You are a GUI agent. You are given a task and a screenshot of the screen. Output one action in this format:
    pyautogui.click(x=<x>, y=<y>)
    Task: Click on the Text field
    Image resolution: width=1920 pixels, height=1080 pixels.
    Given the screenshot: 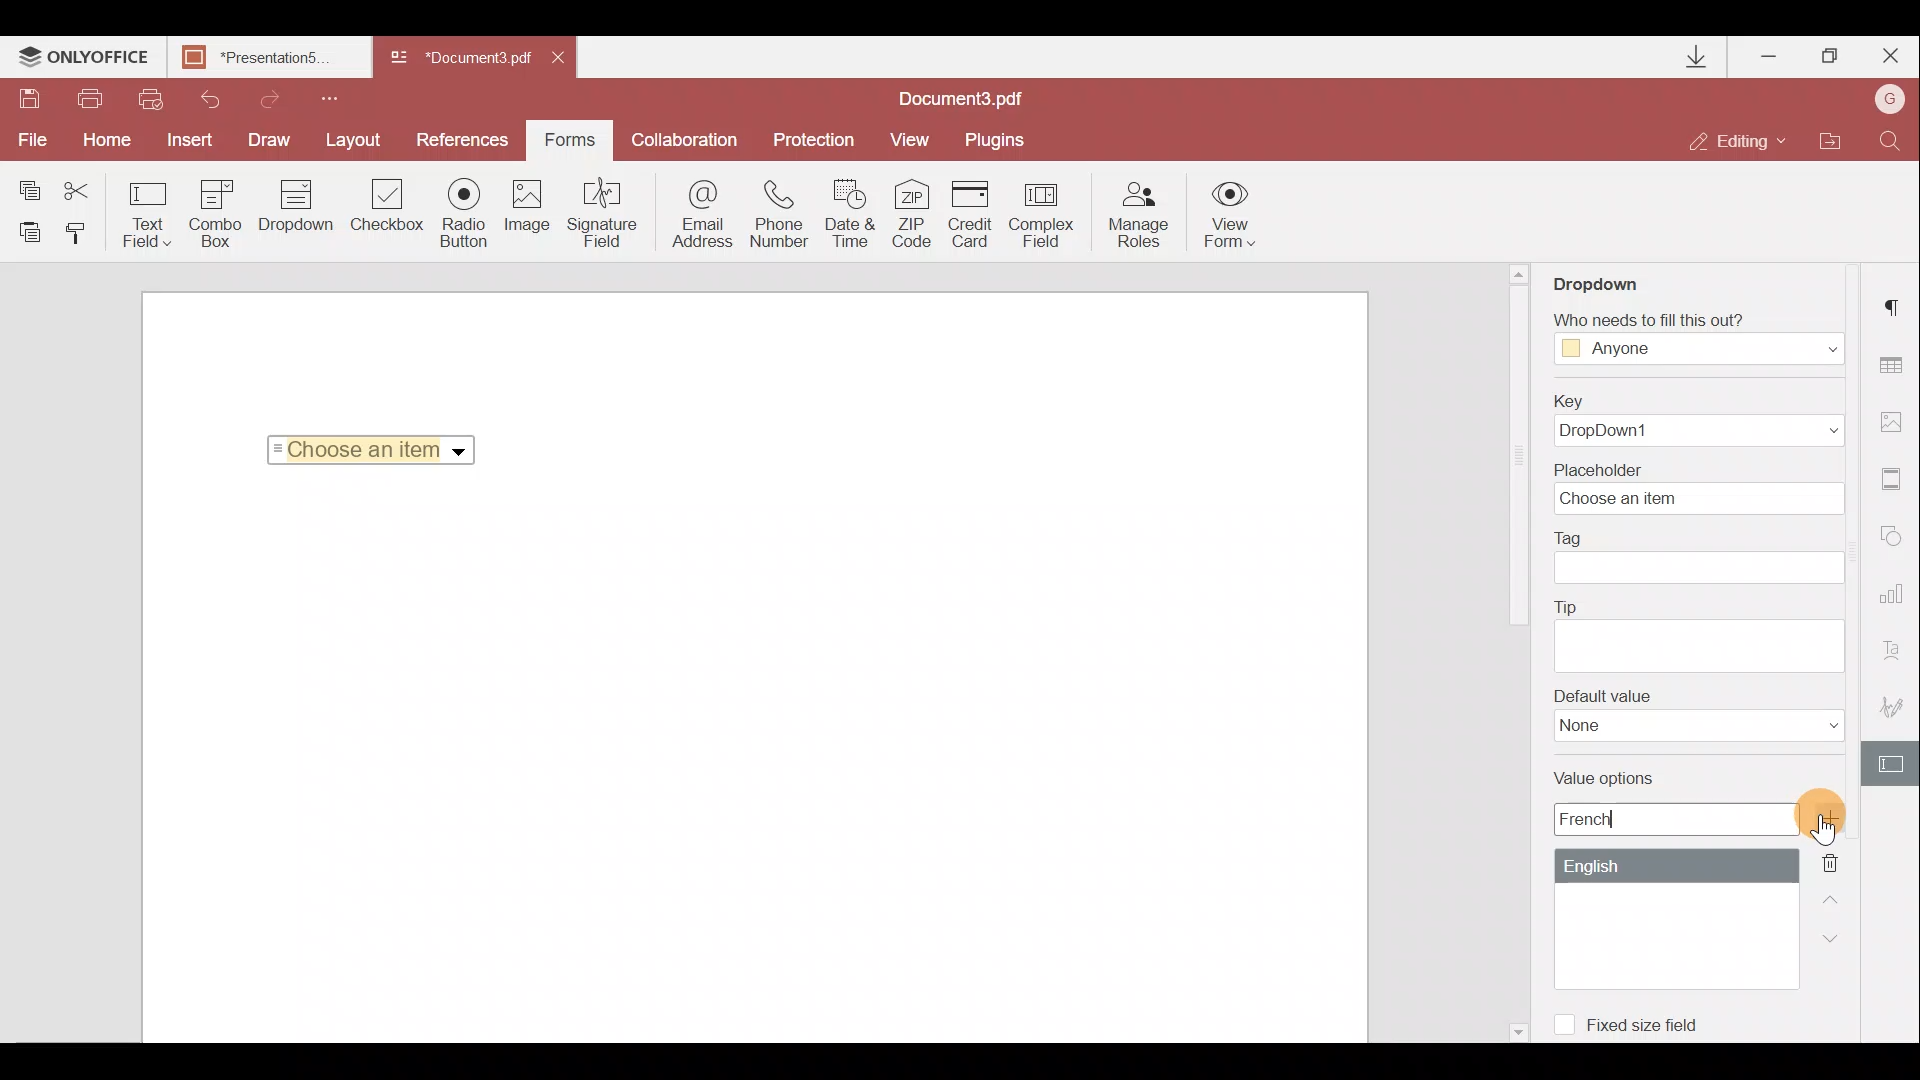 What is the action you would take?
    pyautogui.click(x=148, y=214)
    